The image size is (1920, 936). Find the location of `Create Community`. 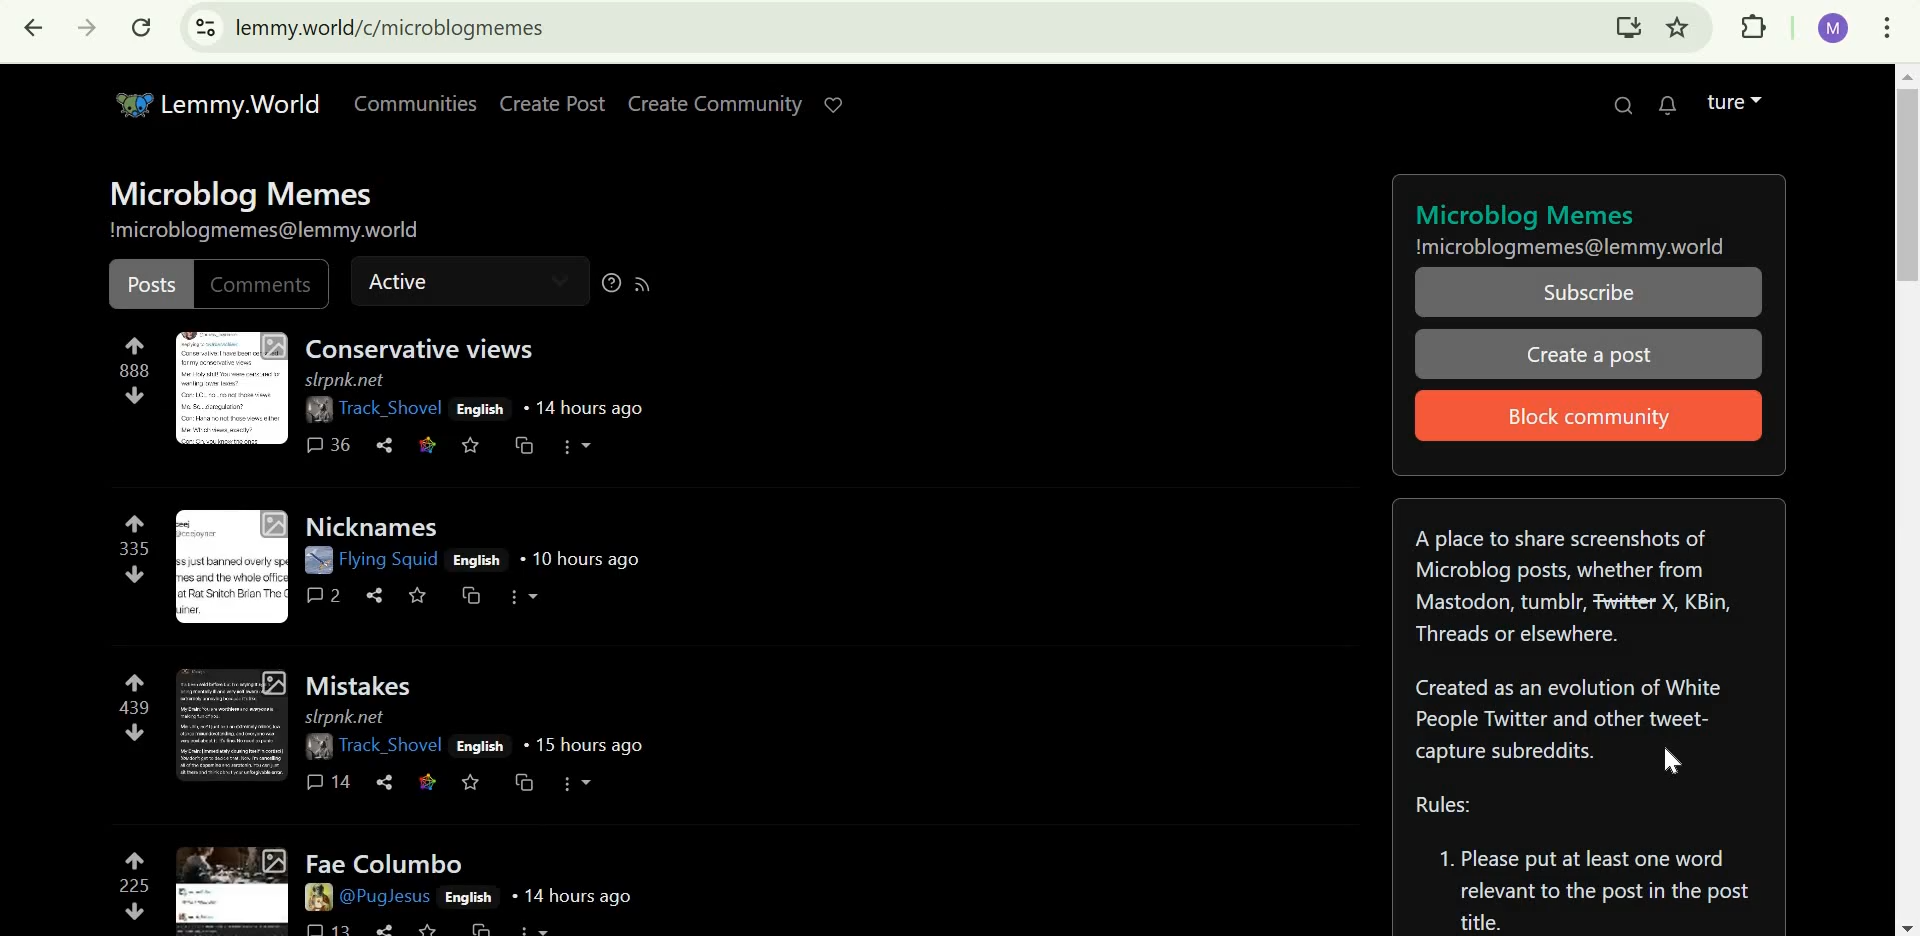

Create Community is located at coordinates (743, 106).